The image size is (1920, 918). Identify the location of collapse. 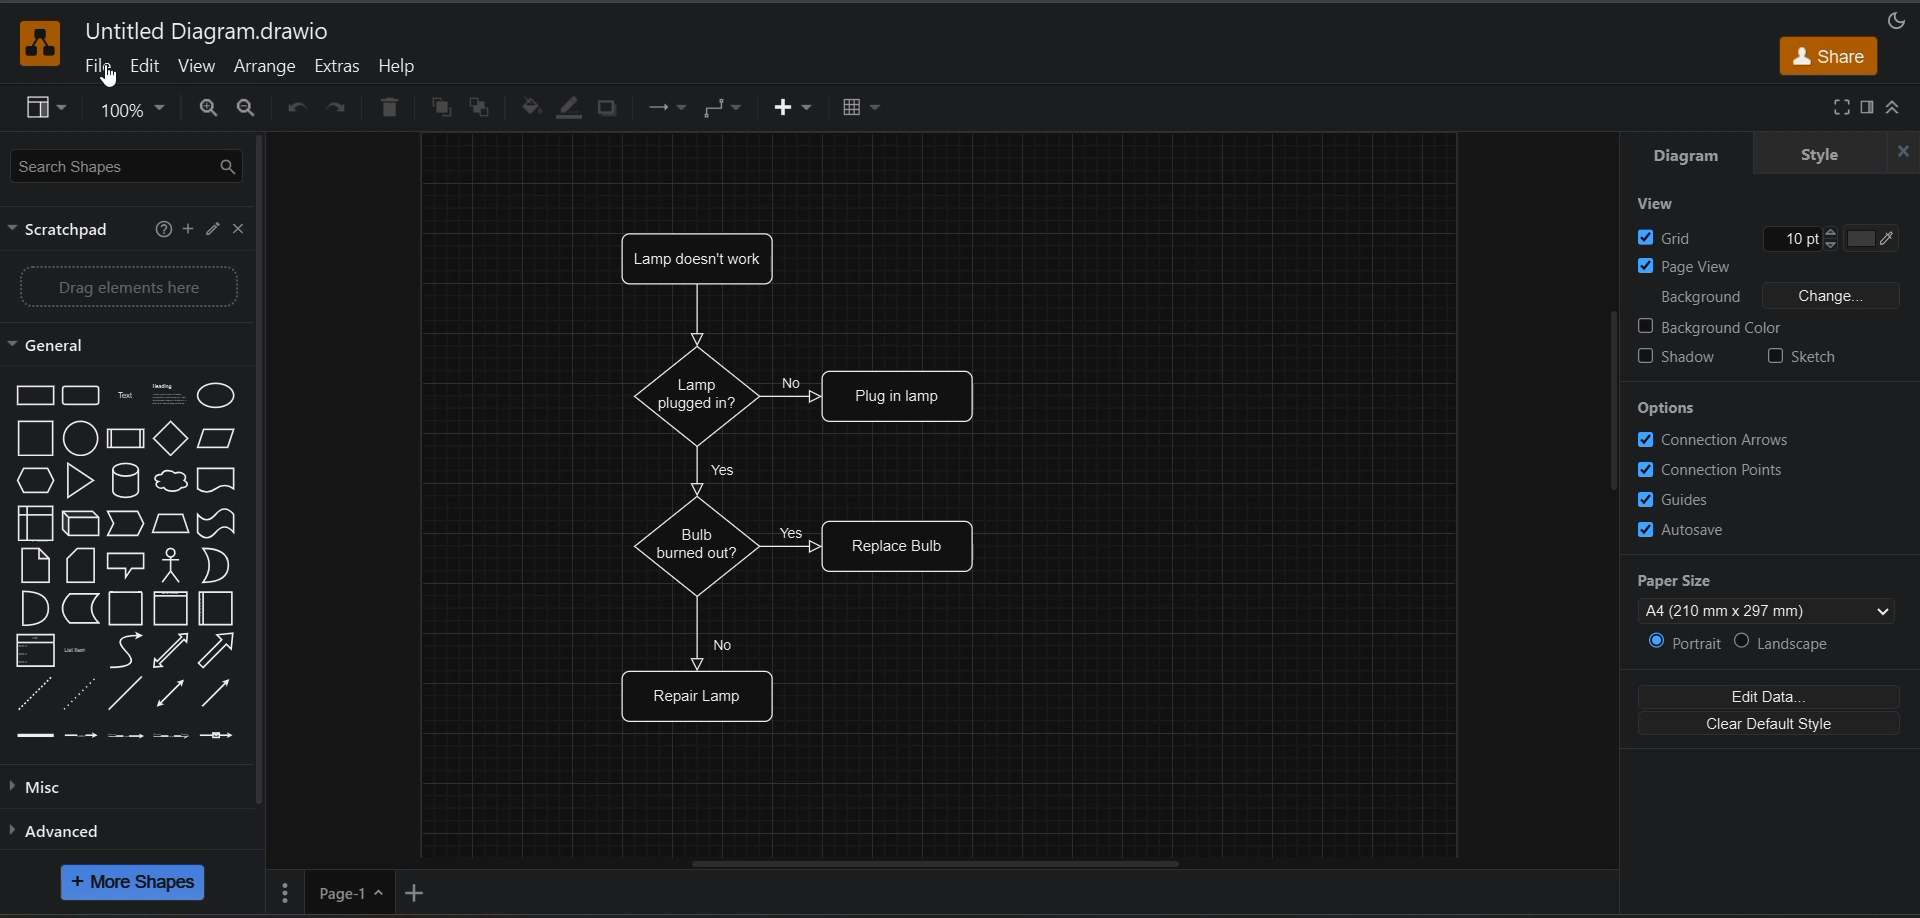
(1906, 107).